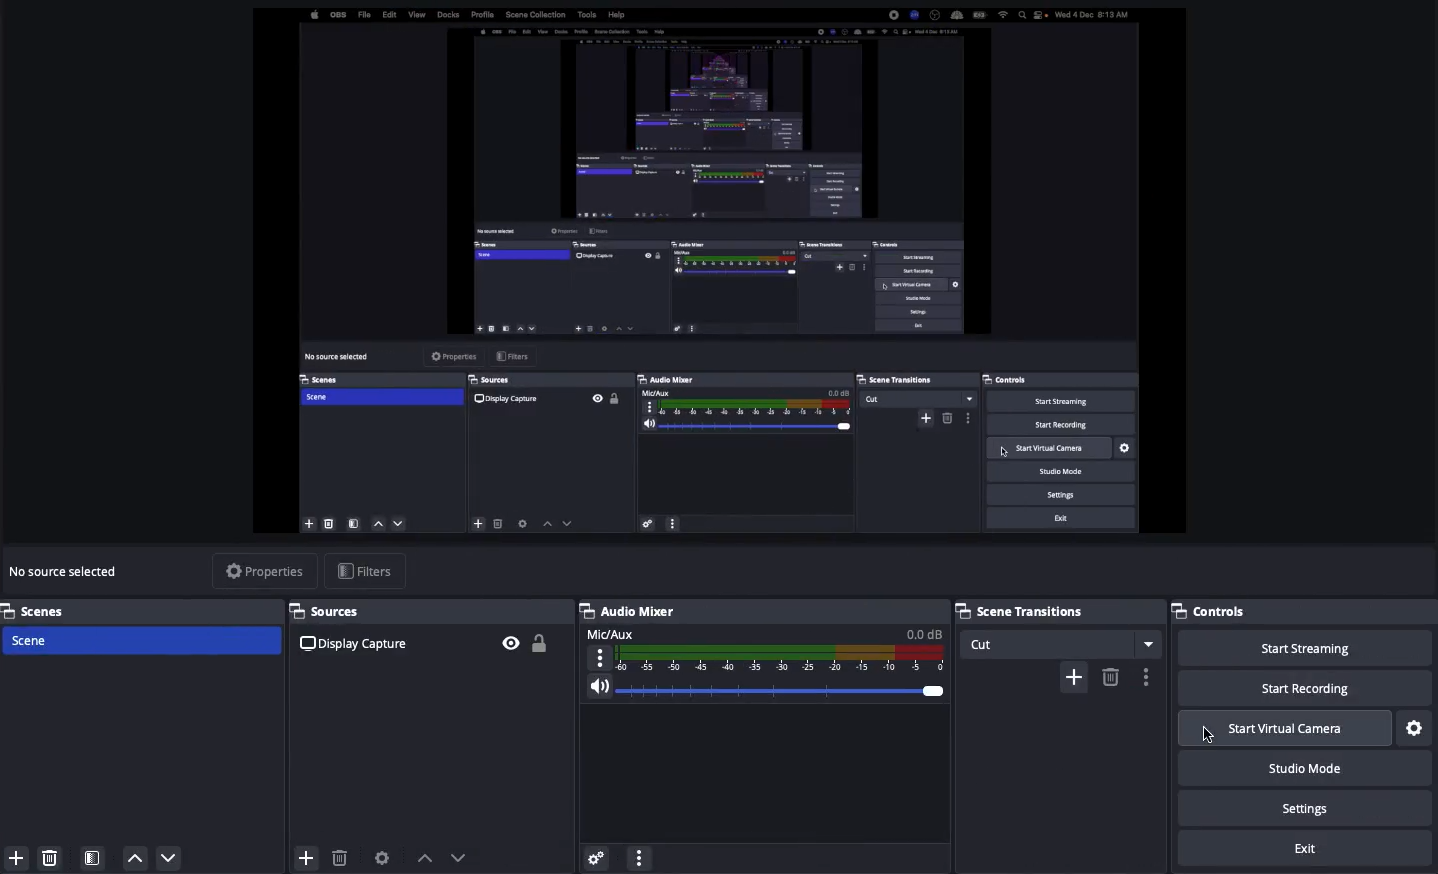 This screenshot has width=1438, height=874. I want to click on Audio mixer, so click(631, 608).